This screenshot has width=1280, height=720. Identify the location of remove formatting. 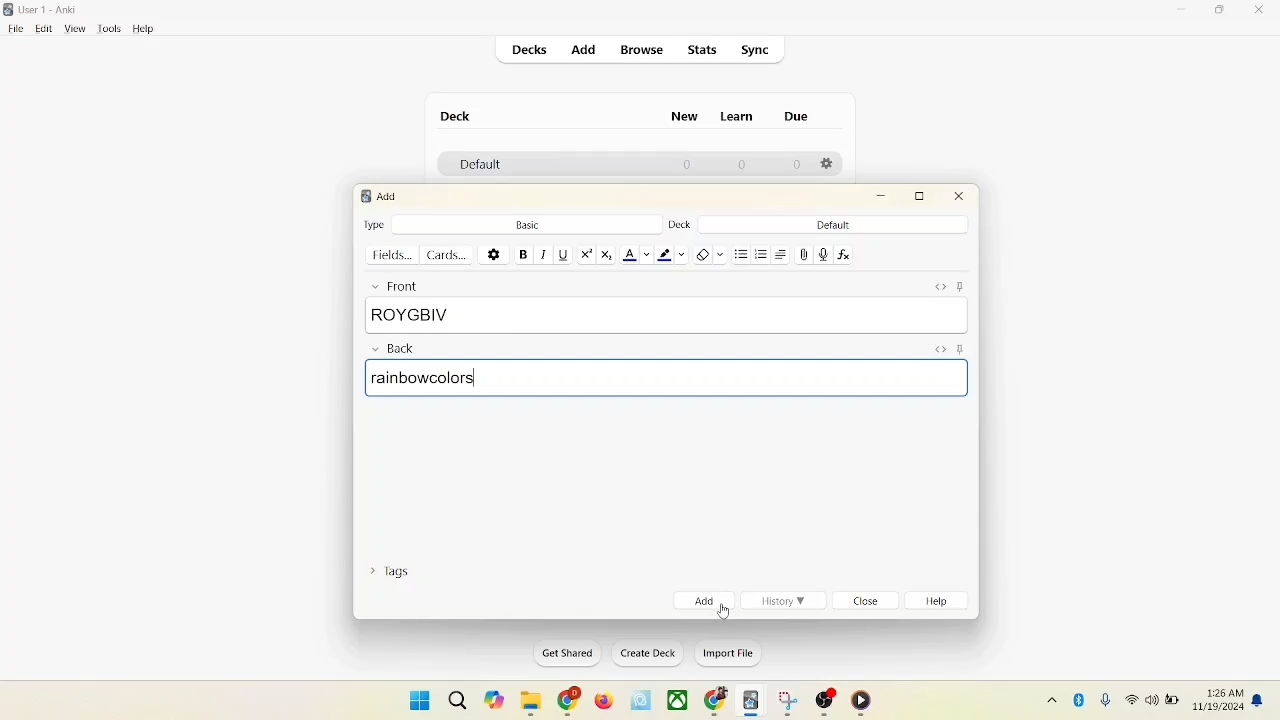
(708, 253).